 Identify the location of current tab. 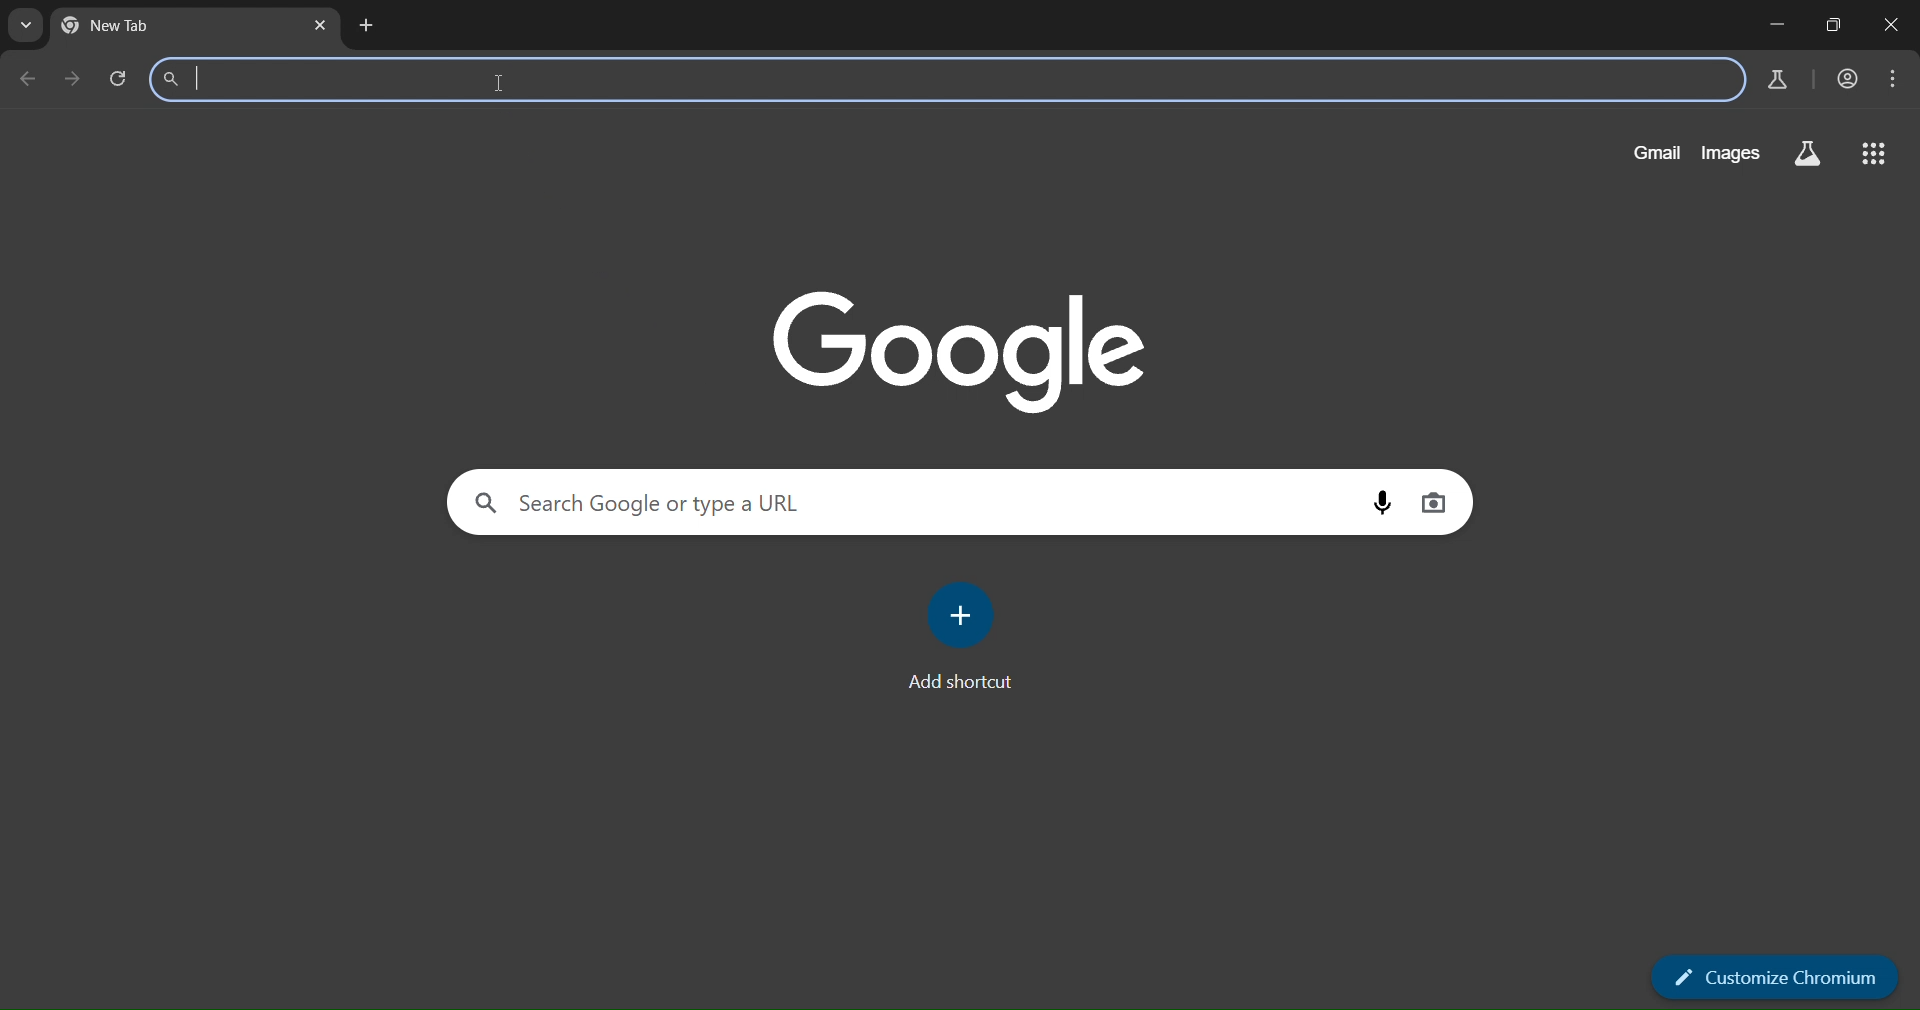
(155, 30).